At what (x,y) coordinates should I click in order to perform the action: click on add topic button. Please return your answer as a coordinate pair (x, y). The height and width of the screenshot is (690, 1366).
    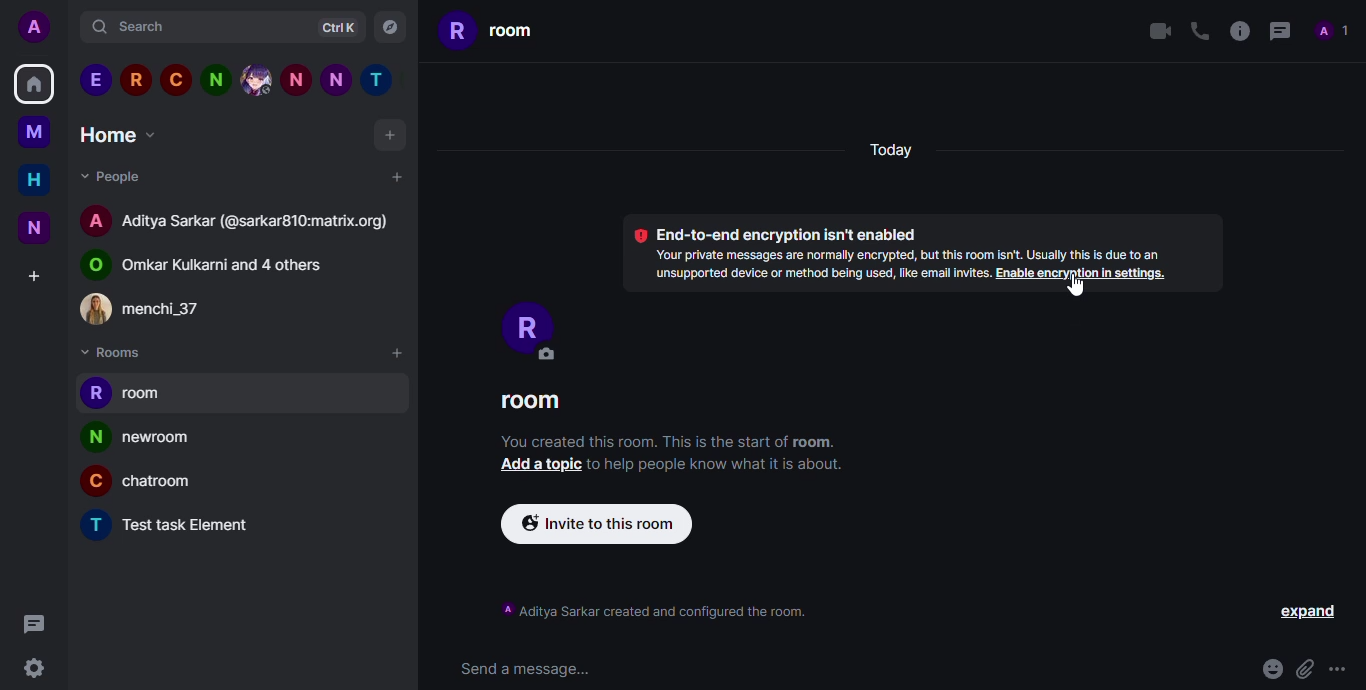
    Looking at the image, I should click on (537, 465).